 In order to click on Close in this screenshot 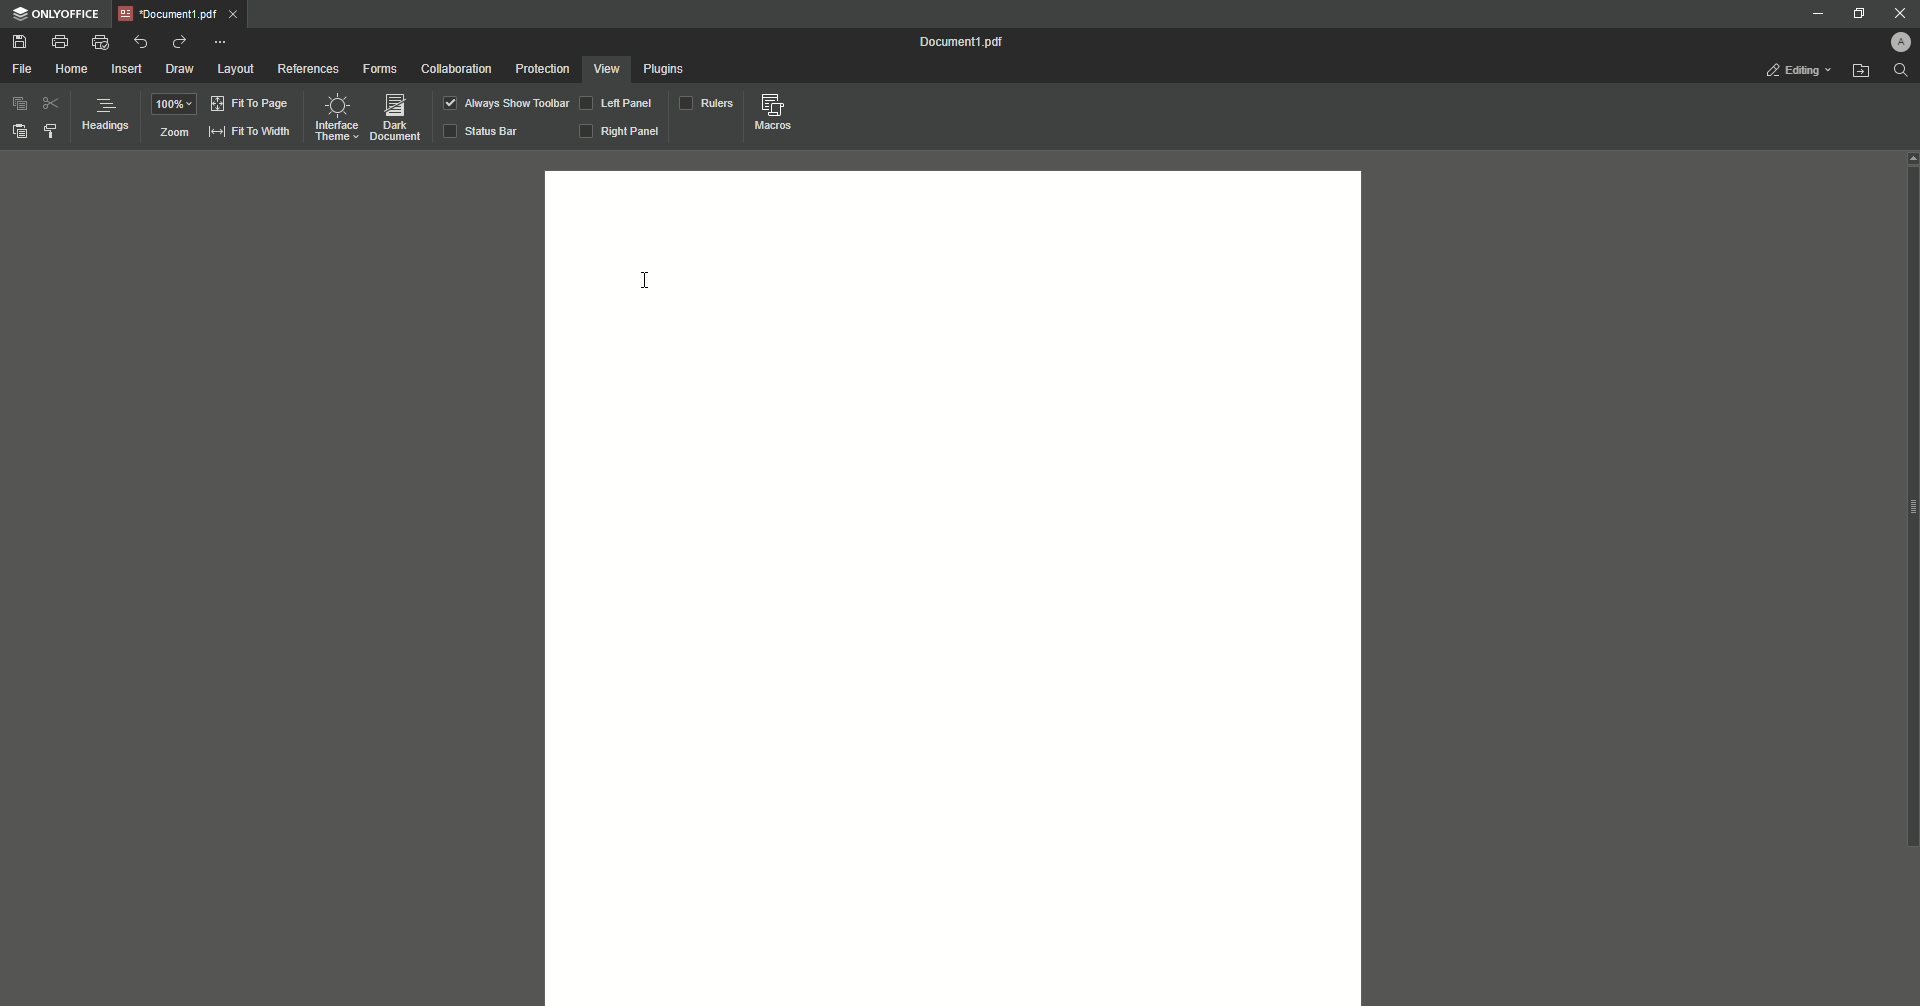, I will do `click(1901, 15)`.